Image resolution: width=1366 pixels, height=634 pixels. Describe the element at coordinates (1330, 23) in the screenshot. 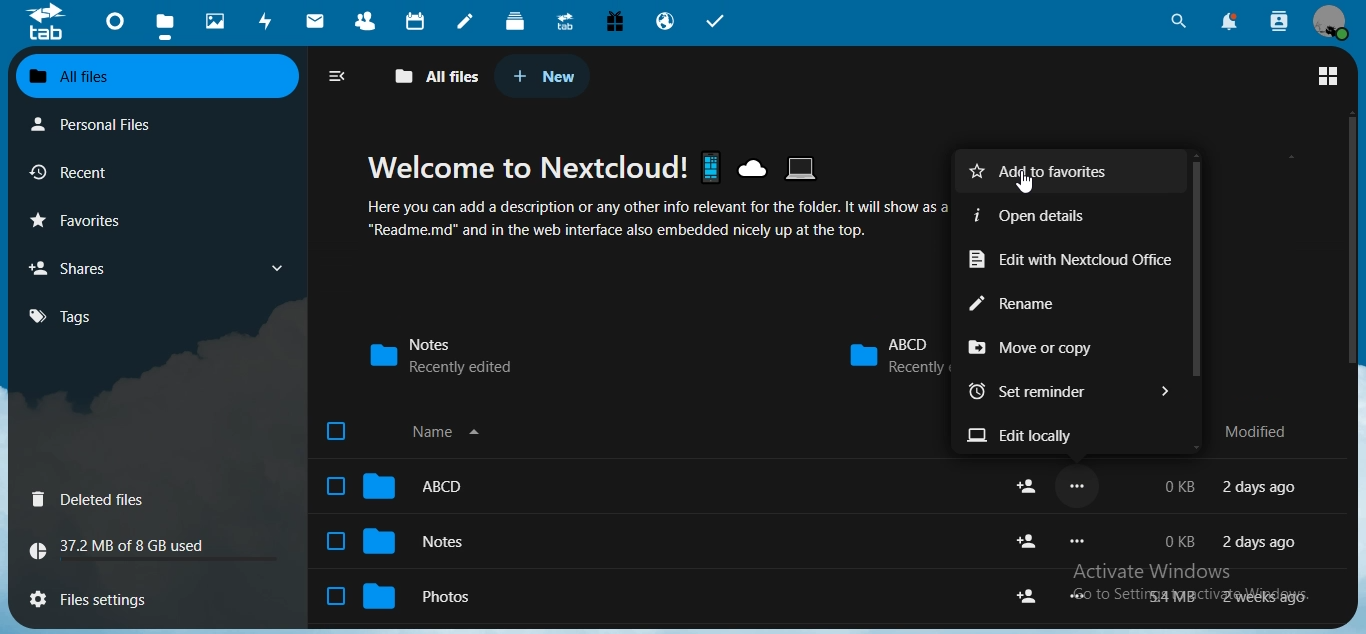

I see `view profile` at that location.